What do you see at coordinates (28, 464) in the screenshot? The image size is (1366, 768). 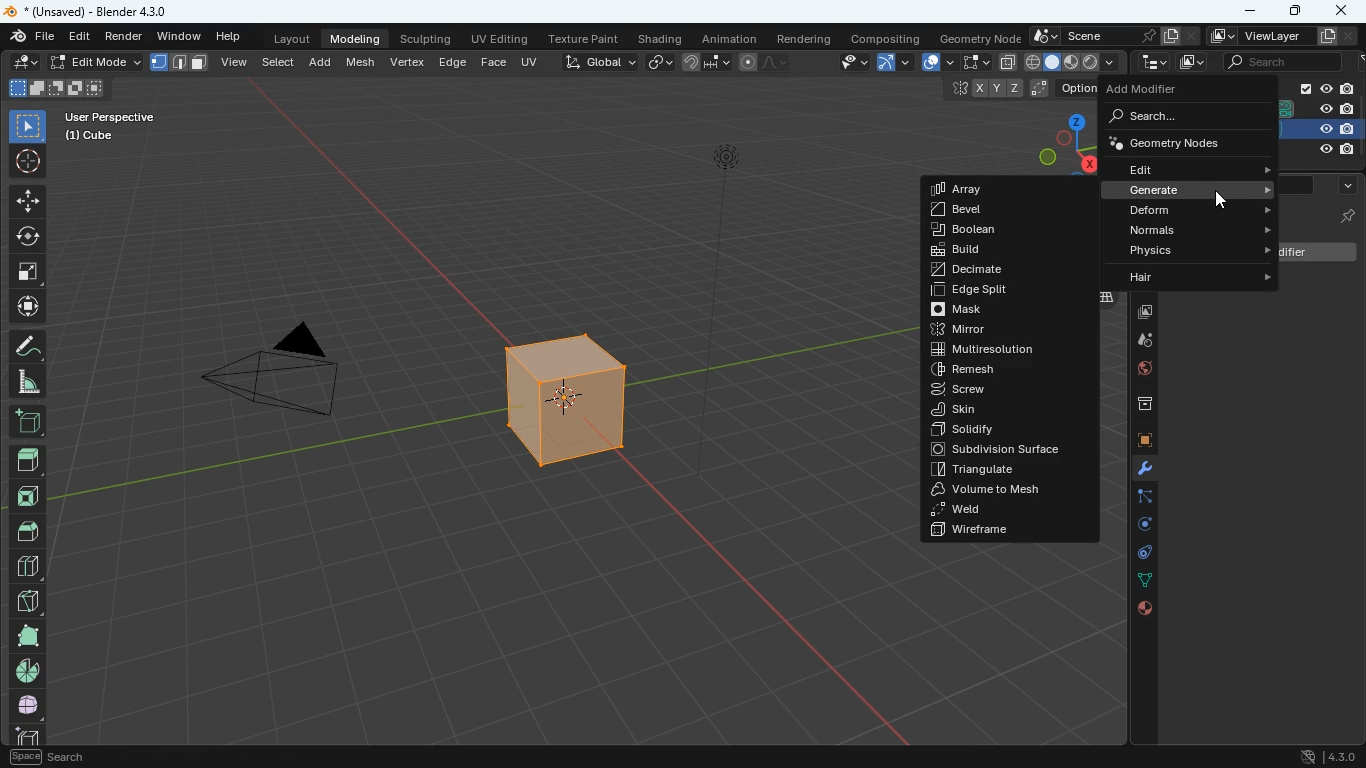 I see `top` at bounding box center [28, 464].